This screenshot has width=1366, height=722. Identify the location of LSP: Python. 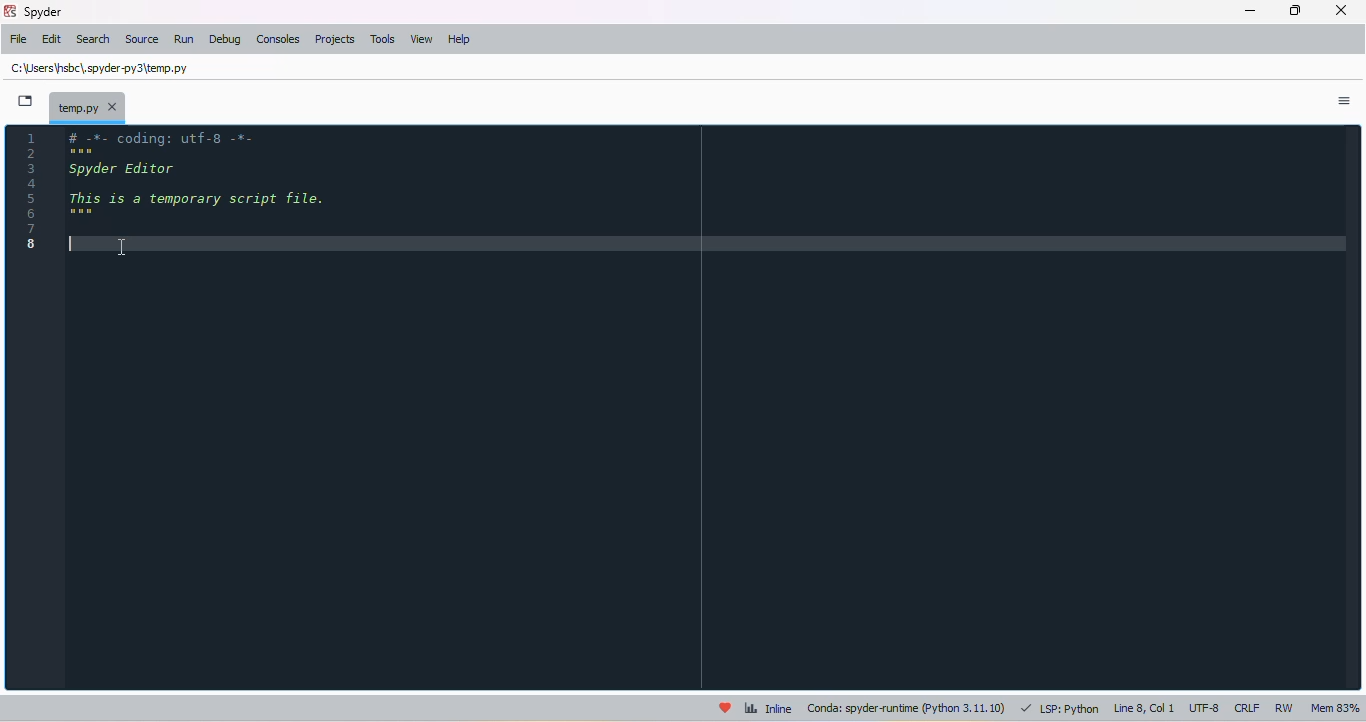
(1060, 708).